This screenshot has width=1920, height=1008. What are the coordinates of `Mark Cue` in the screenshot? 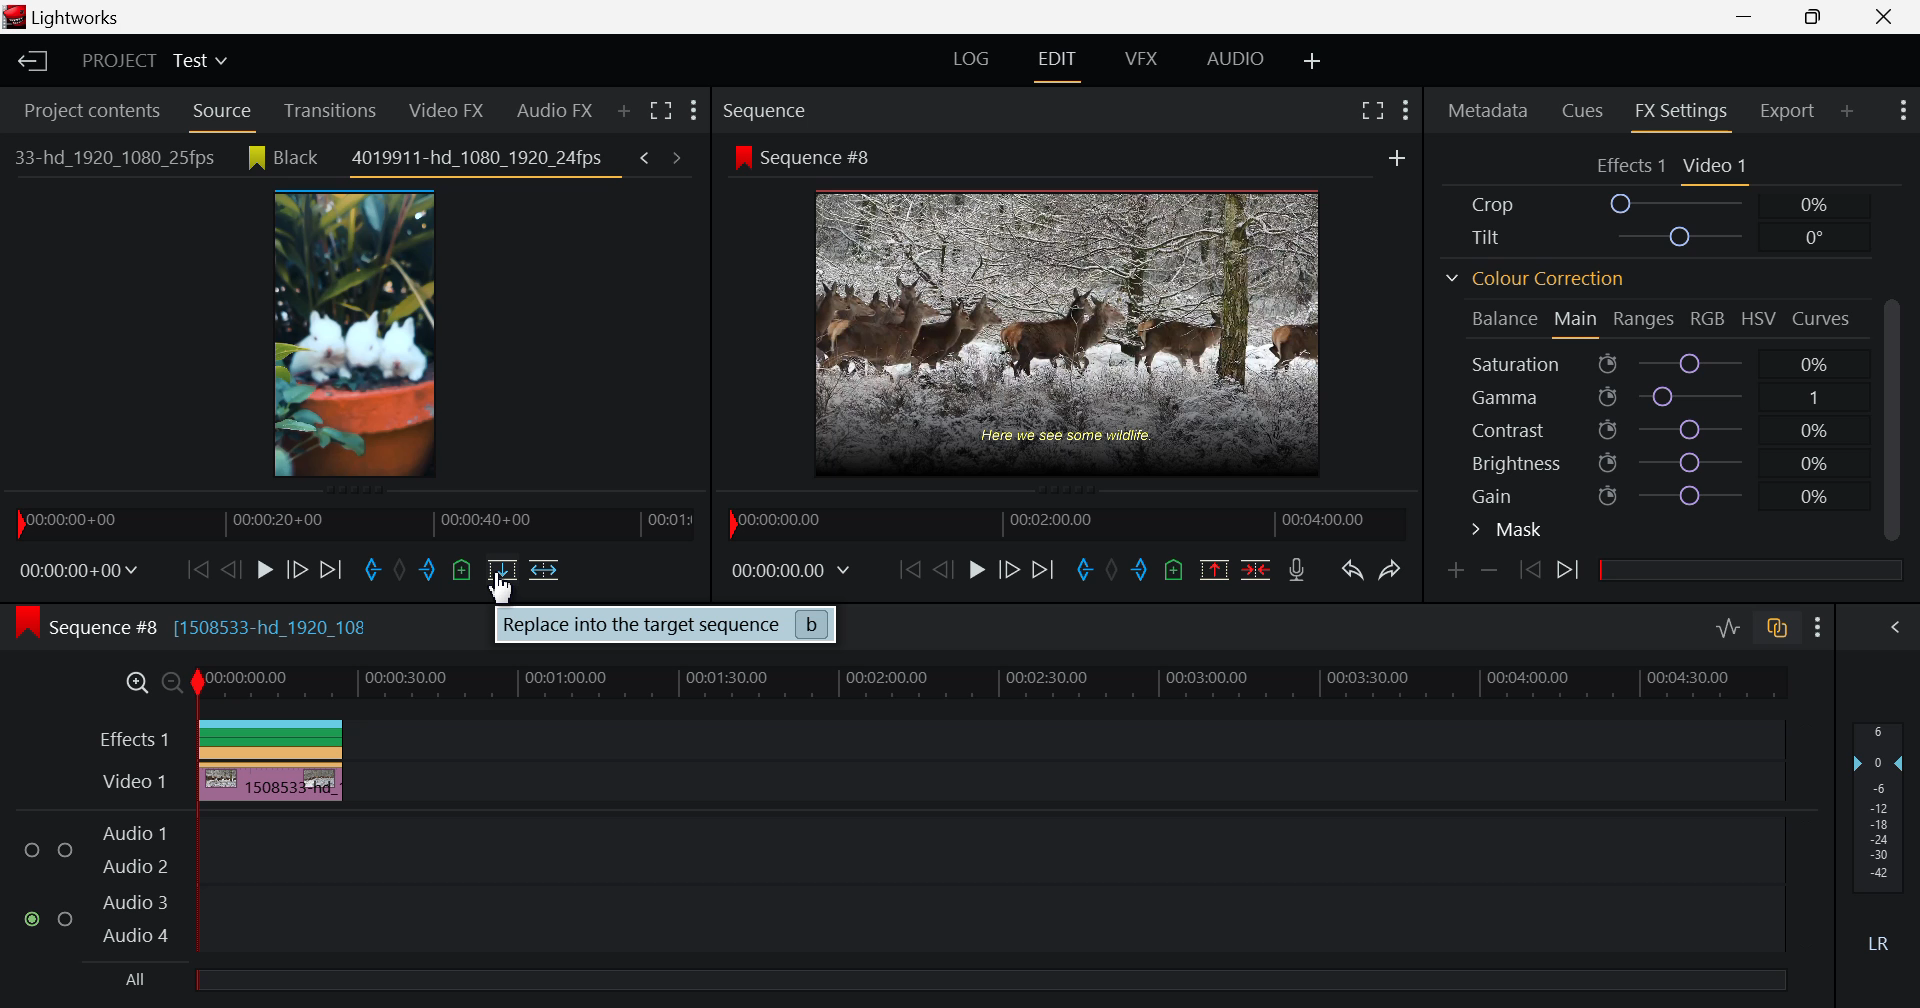 It's located at (463, 575).